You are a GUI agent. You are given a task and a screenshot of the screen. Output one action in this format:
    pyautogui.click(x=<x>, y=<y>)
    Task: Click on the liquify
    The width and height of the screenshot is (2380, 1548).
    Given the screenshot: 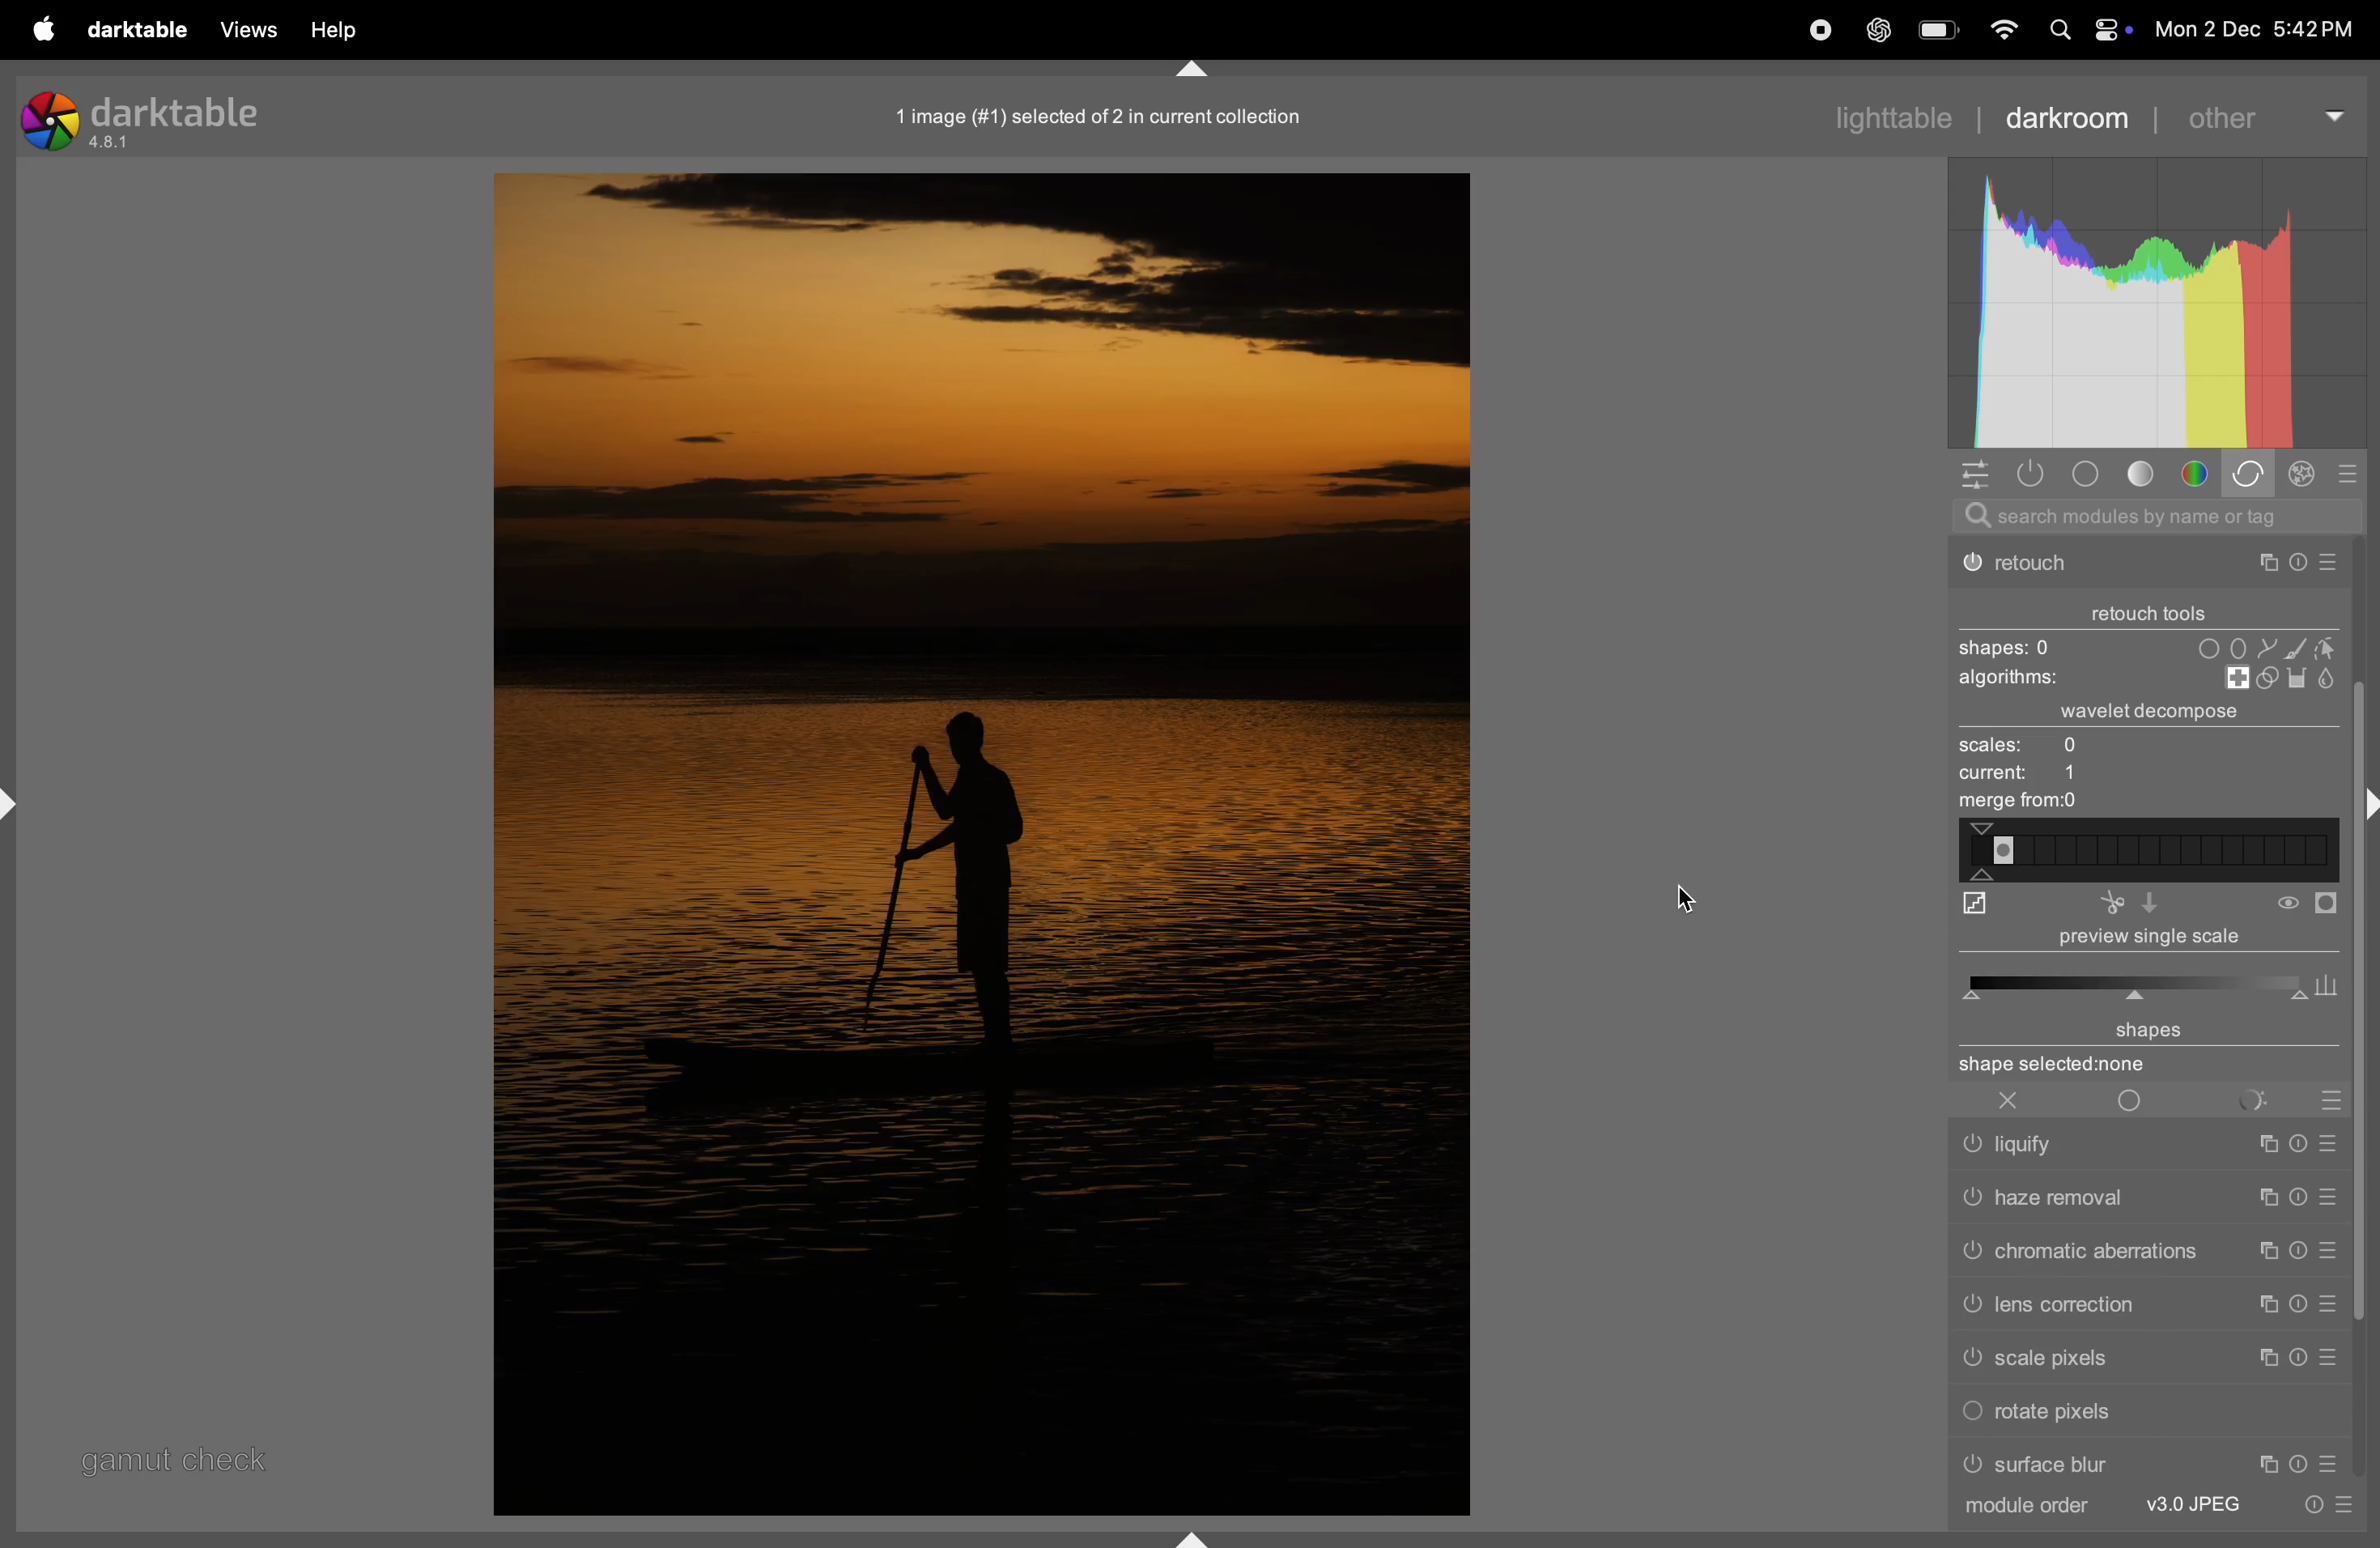 What is the action you would take?
    pyautogui.click(x=2155, y=1144)
    